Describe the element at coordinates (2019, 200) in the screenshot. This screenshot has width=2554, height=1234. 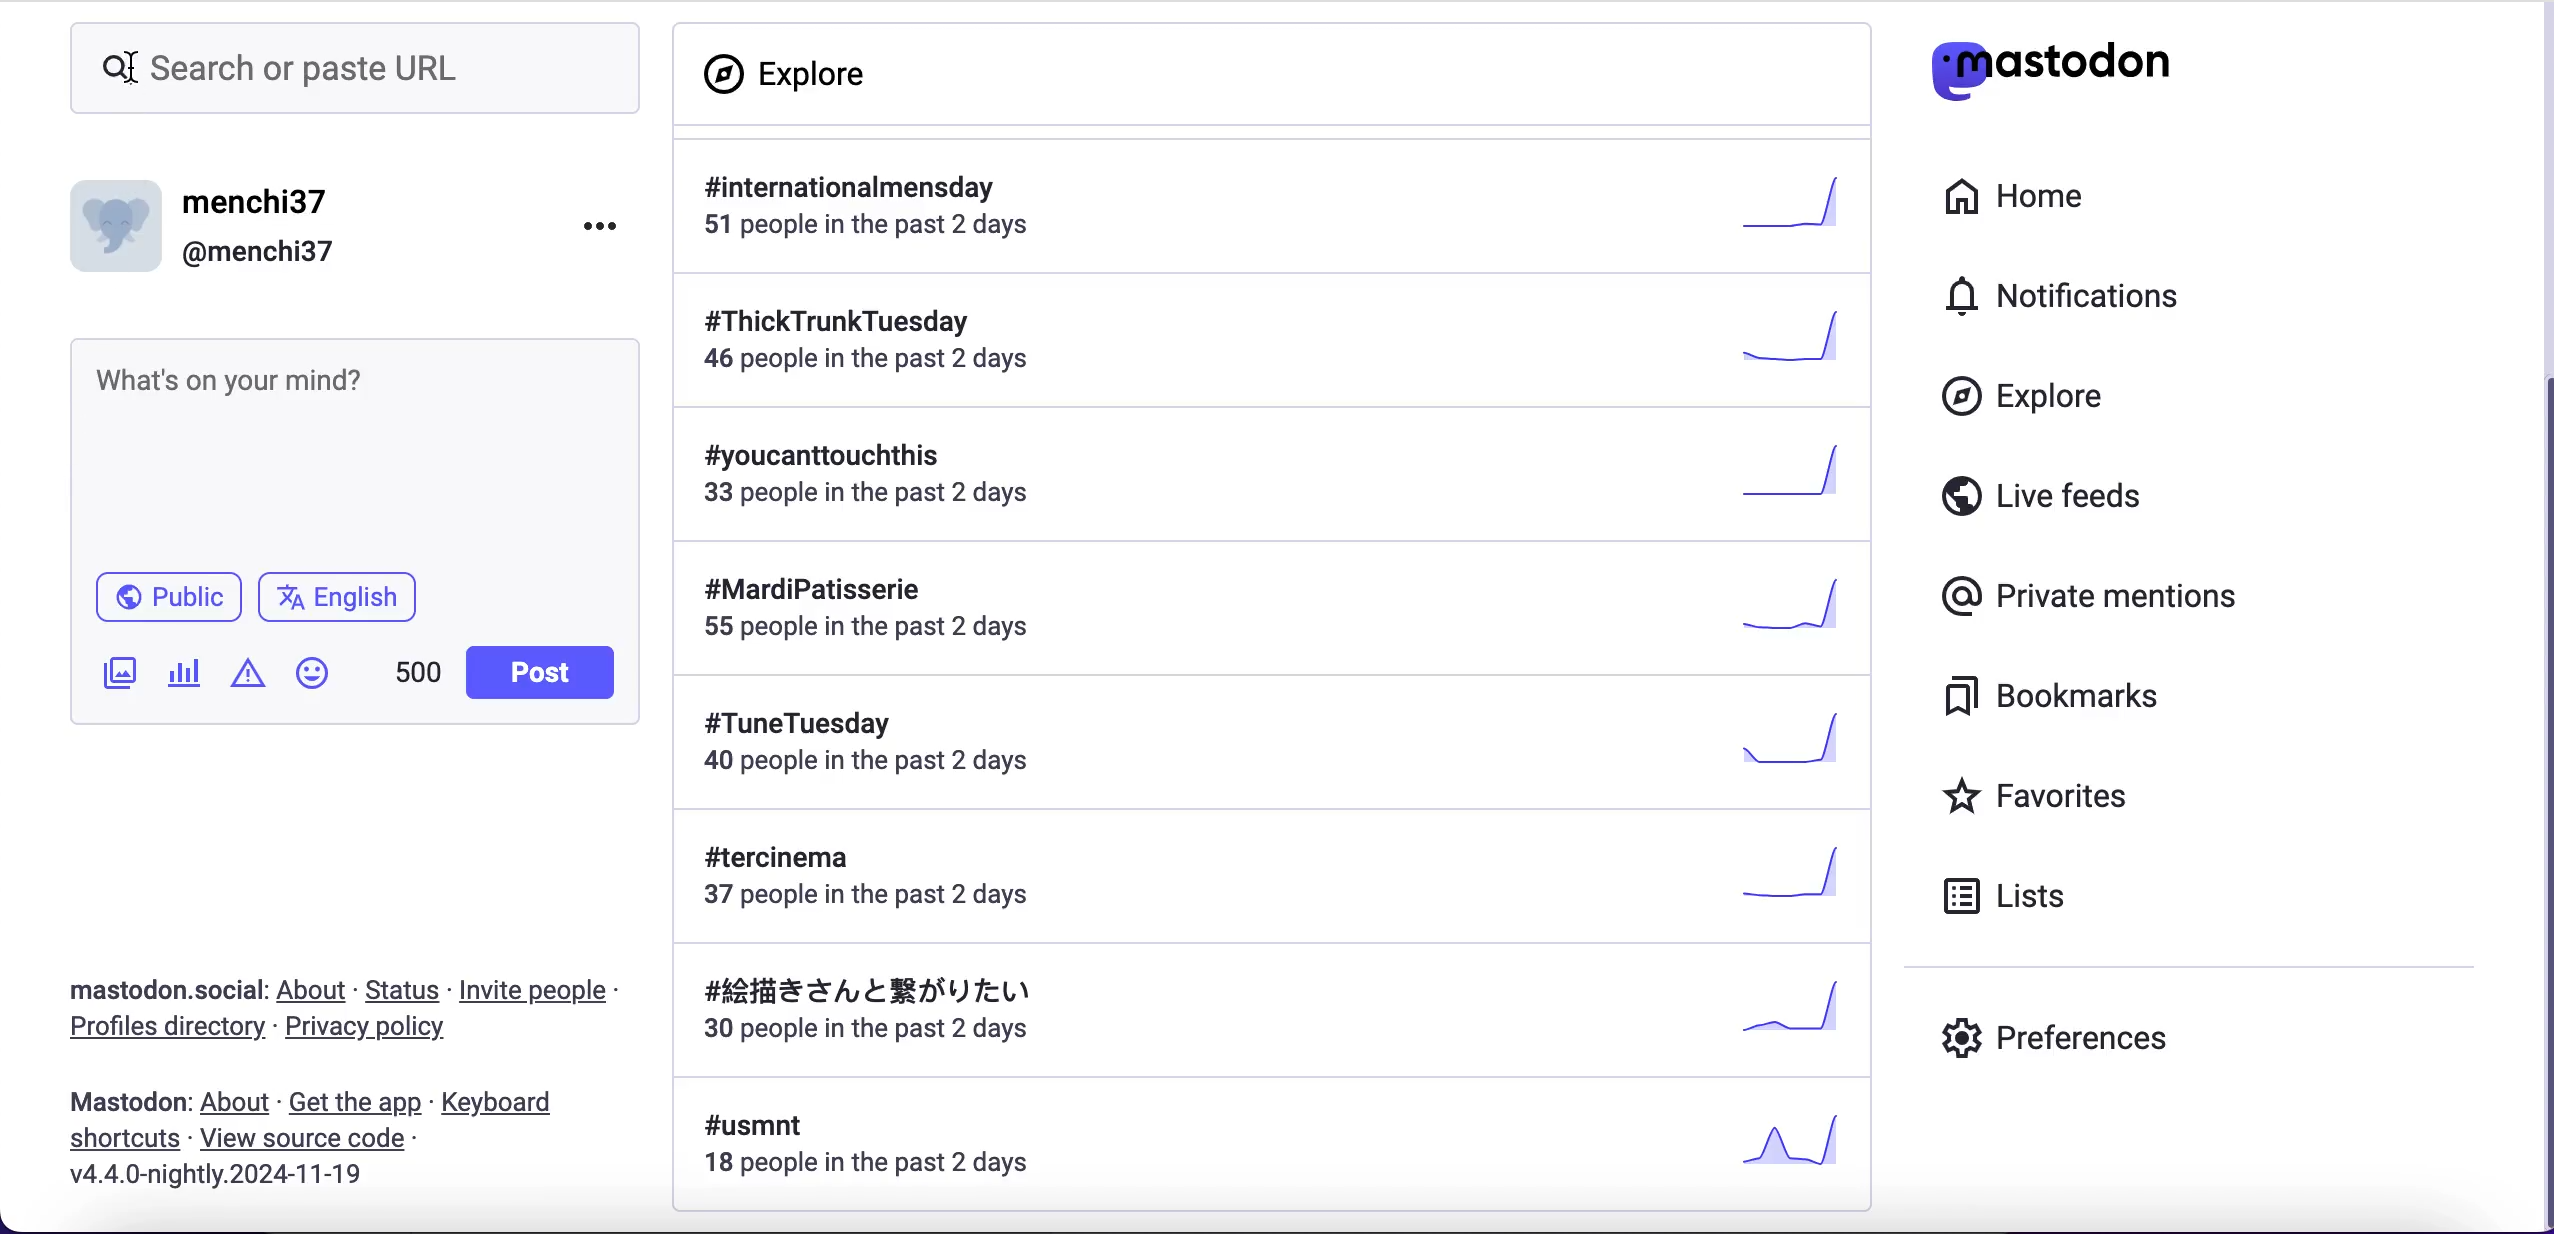
I see `home` at that location.